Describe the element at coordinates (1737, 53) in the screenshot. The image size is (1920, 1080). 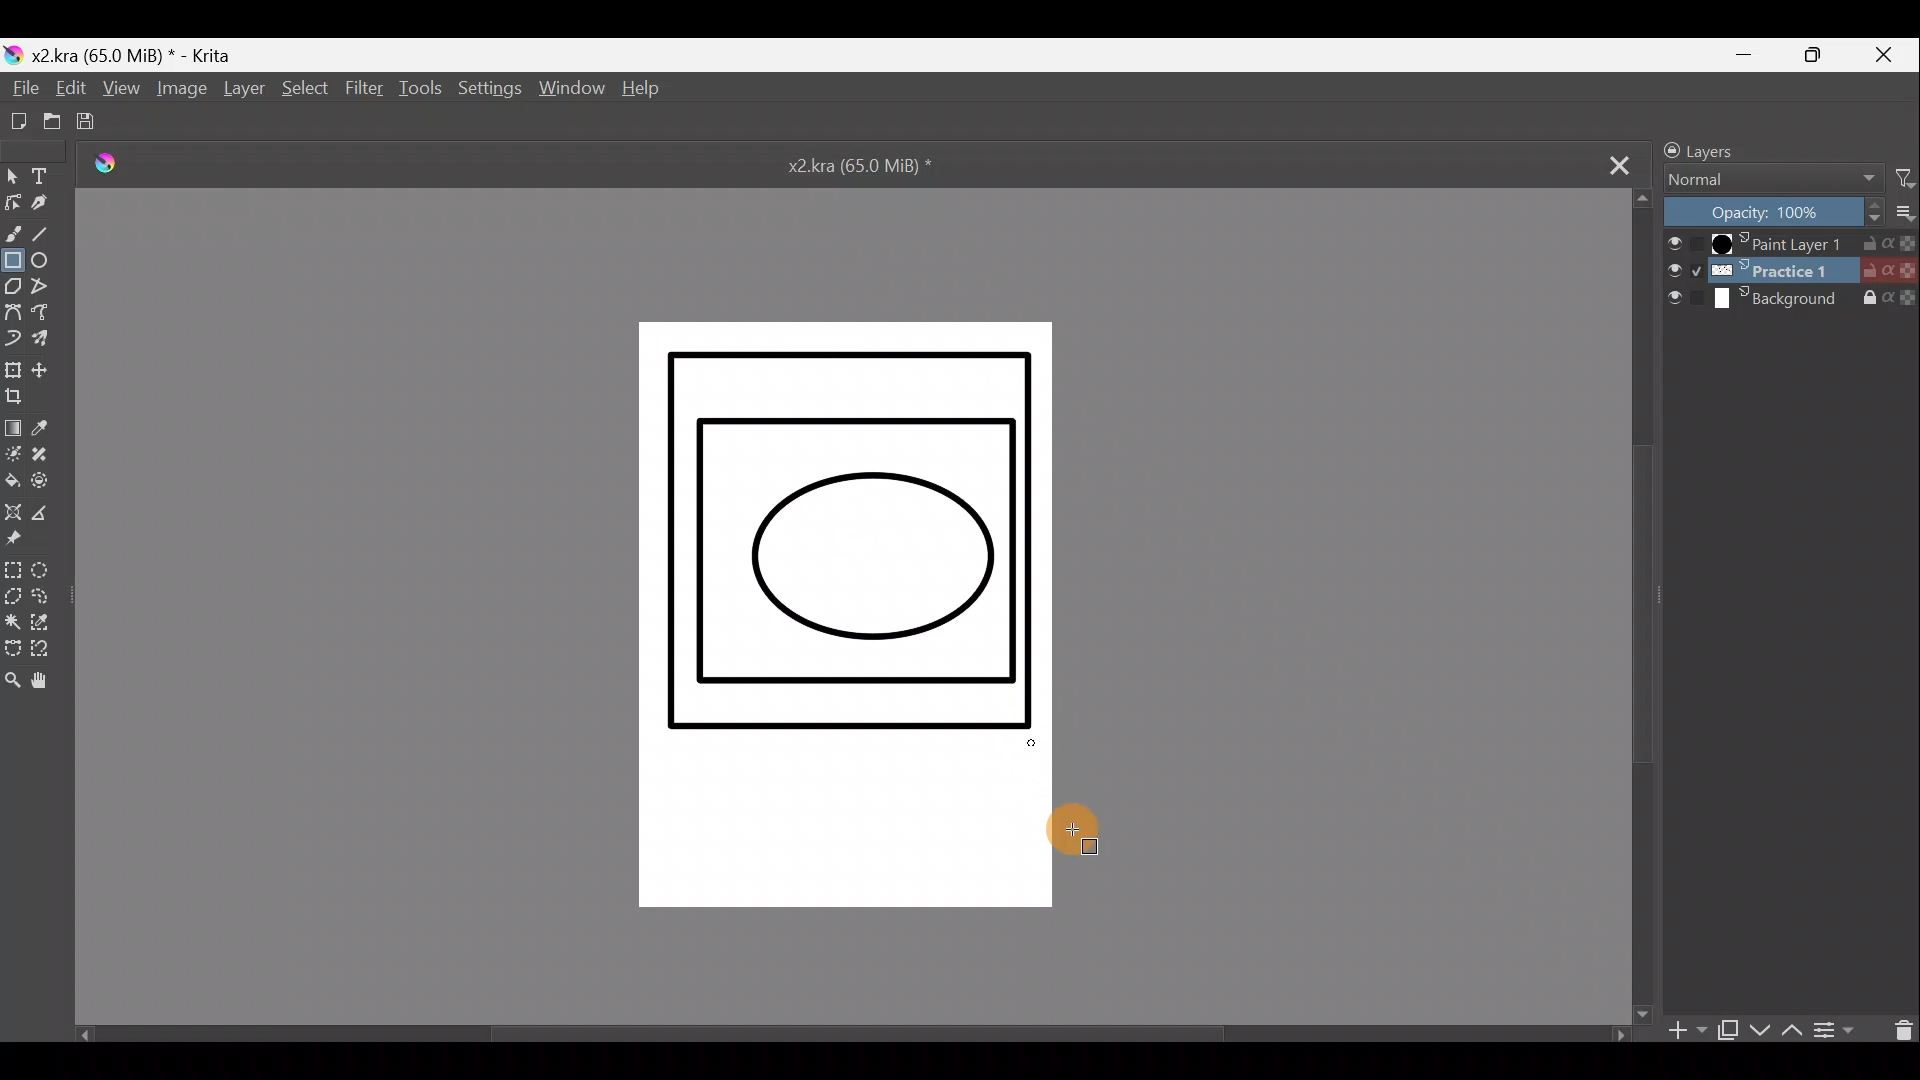
I see `Minimize` at that location.